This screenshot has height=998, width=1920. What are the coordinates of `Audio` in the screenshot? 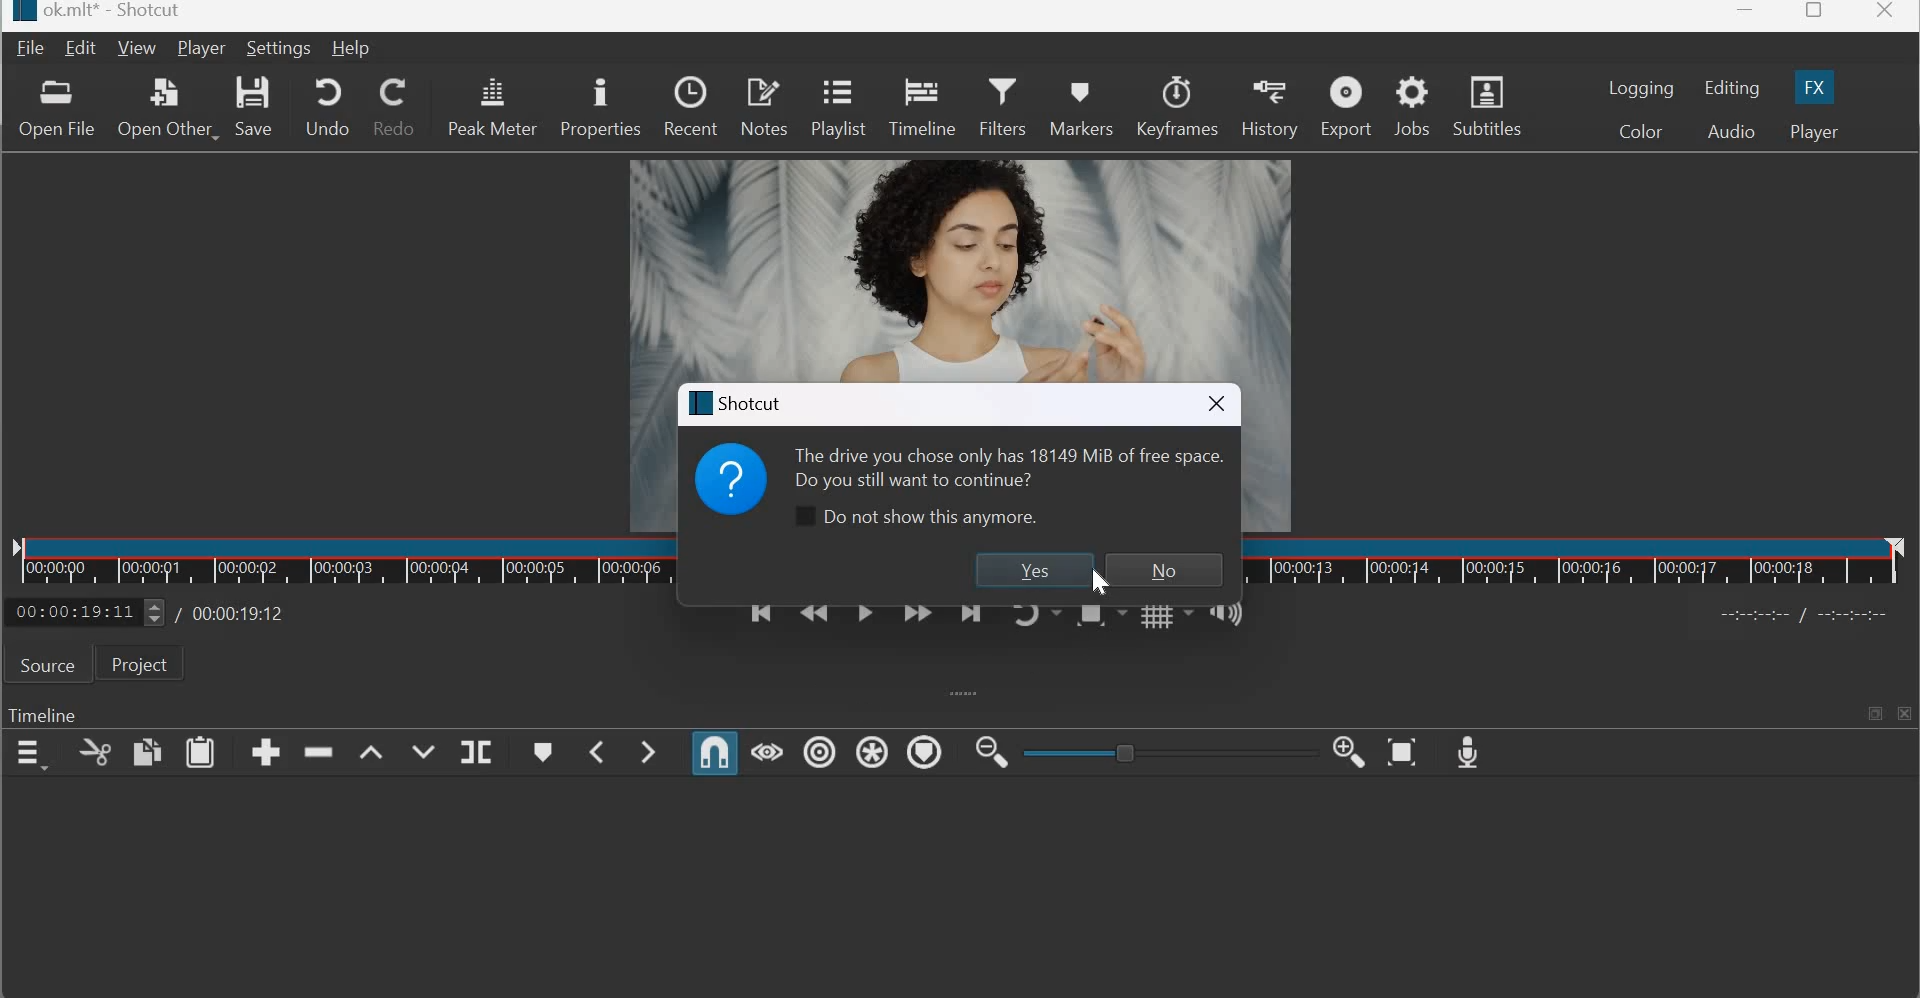 It's located at (1729, 130).